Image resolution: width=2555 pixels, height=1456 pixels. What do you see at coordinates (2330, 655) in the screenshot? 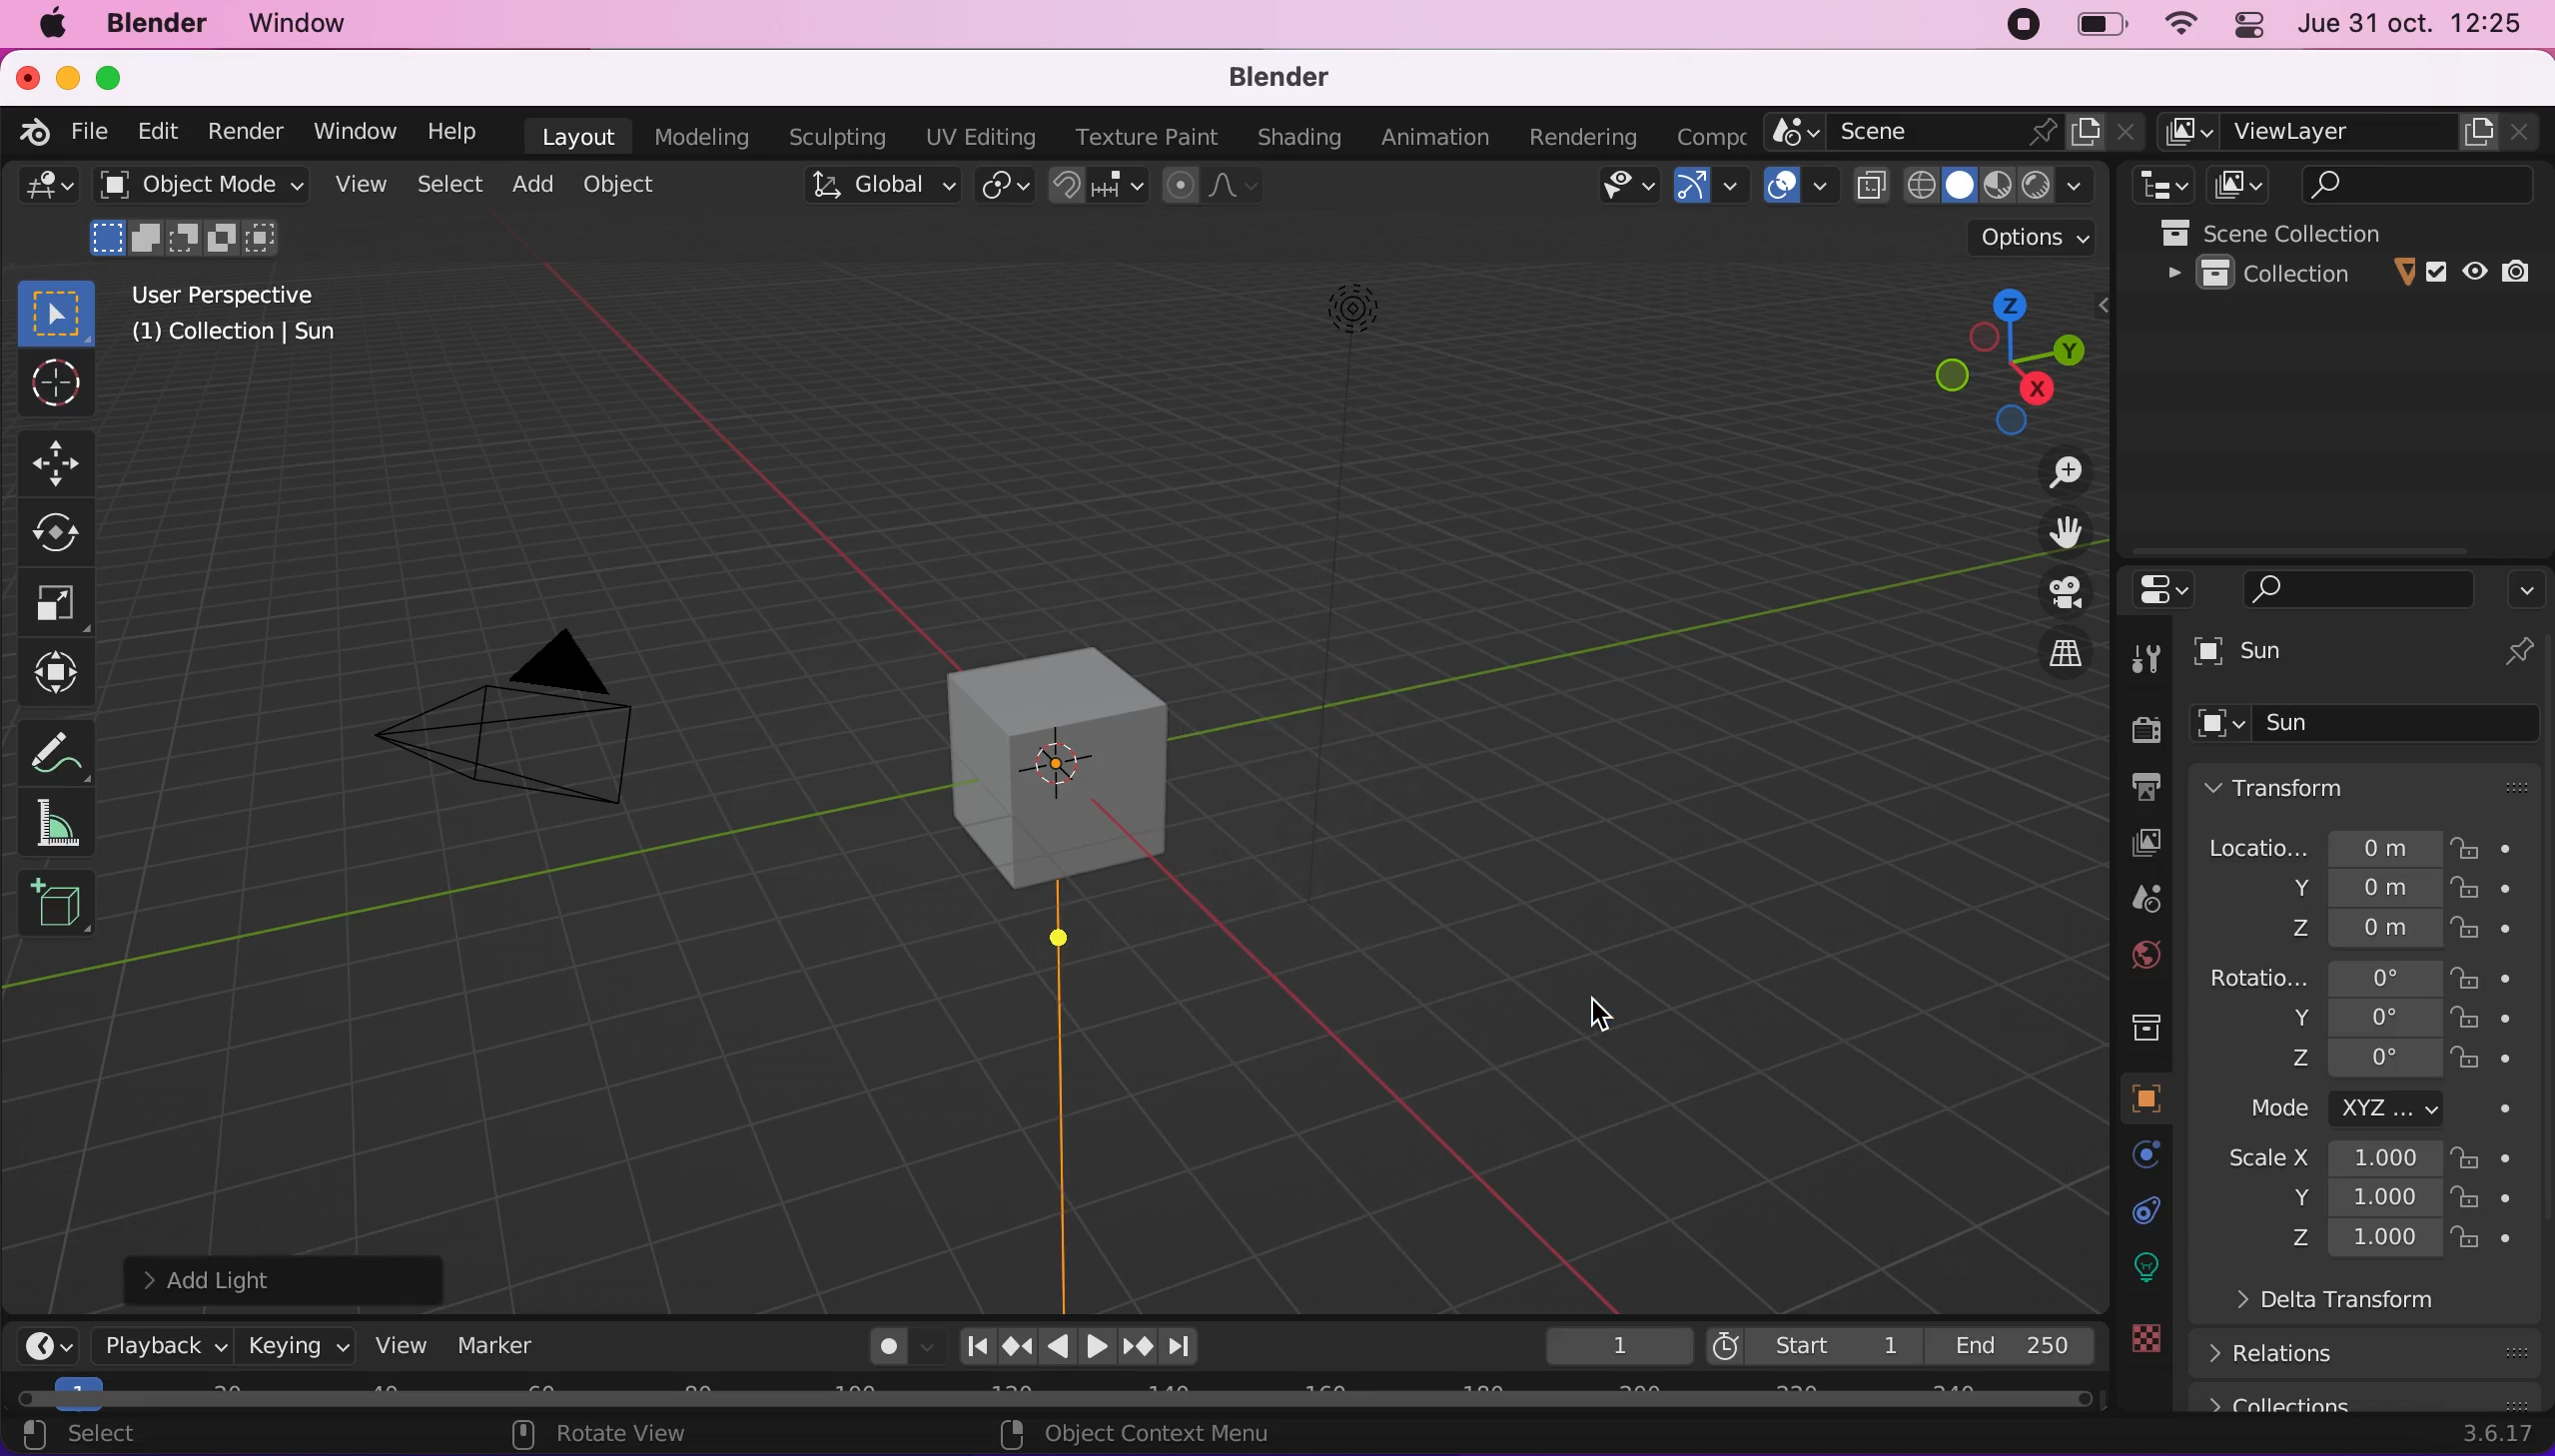
I see `cube` at bounding box center [2330, 655].